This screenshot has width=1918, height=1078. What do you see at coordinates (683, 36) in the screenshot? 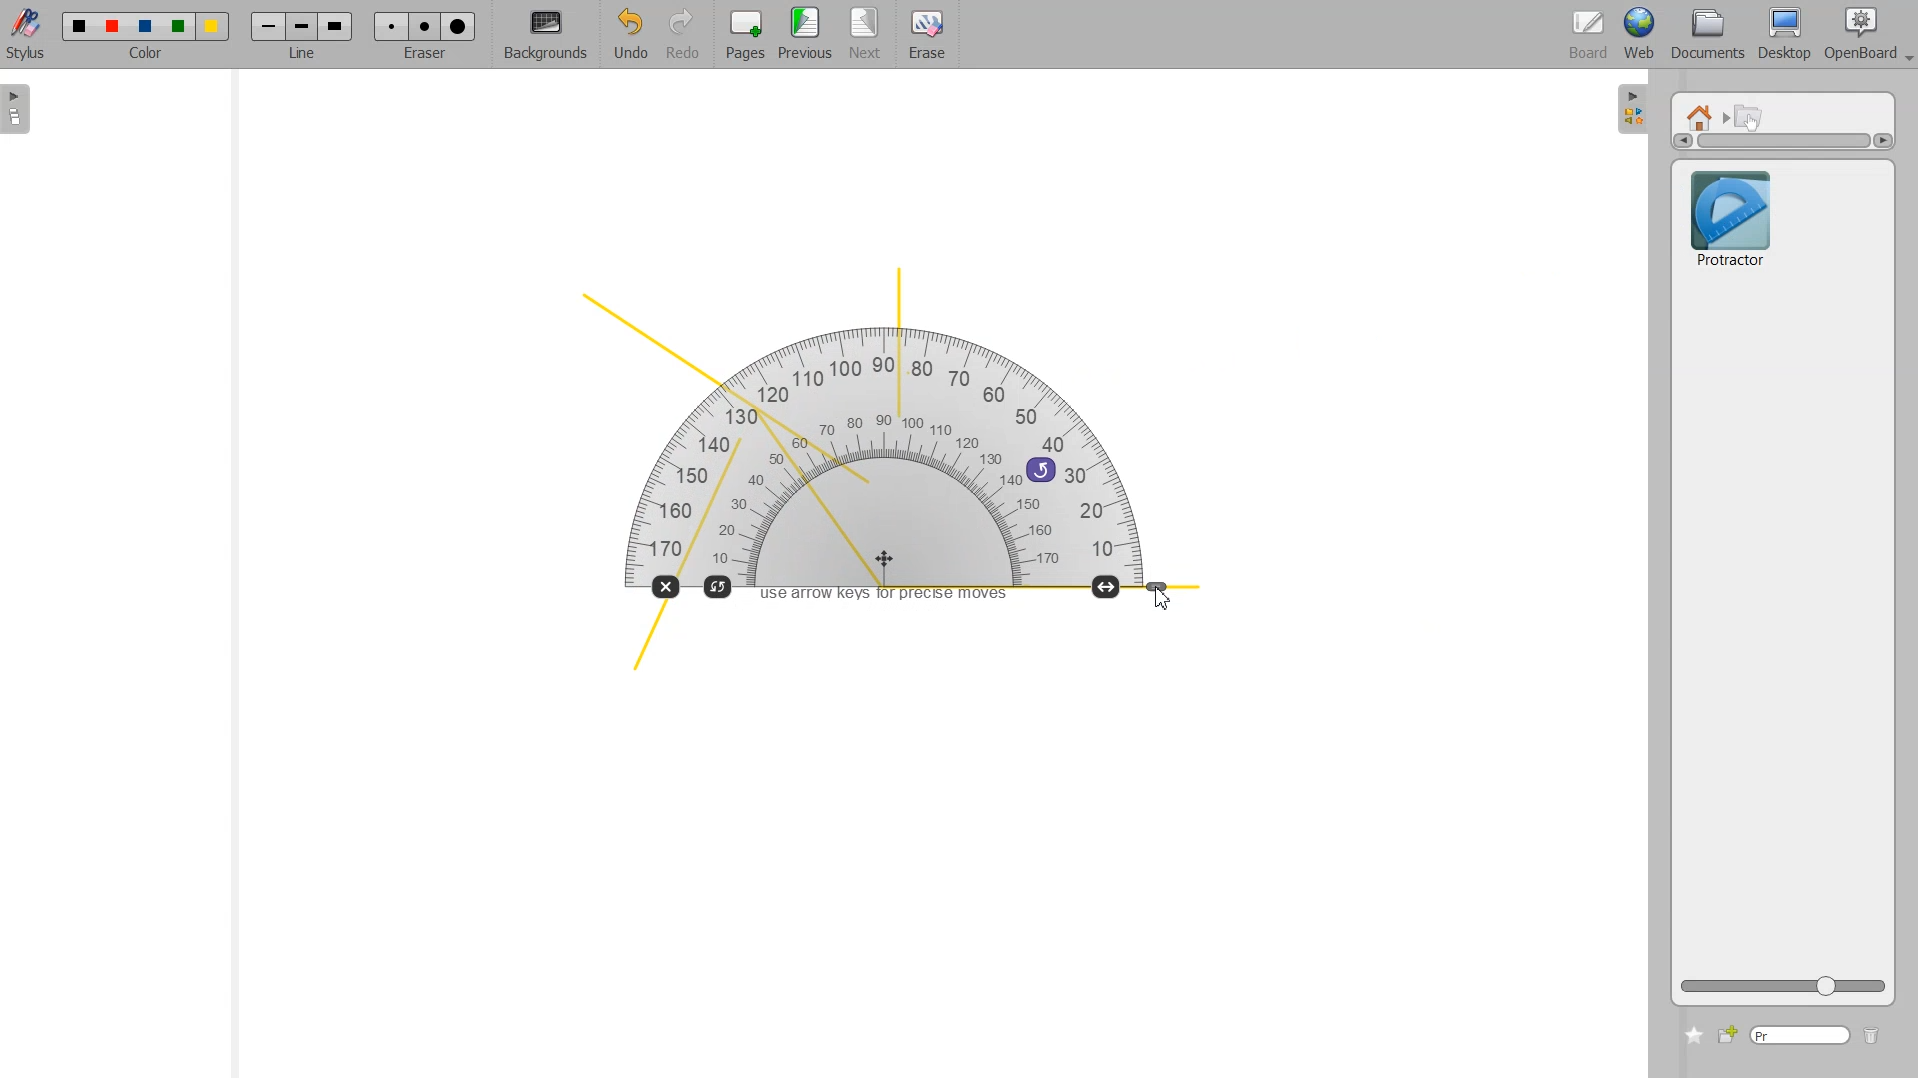
I see `Redo` at bounding box center [683, 36].